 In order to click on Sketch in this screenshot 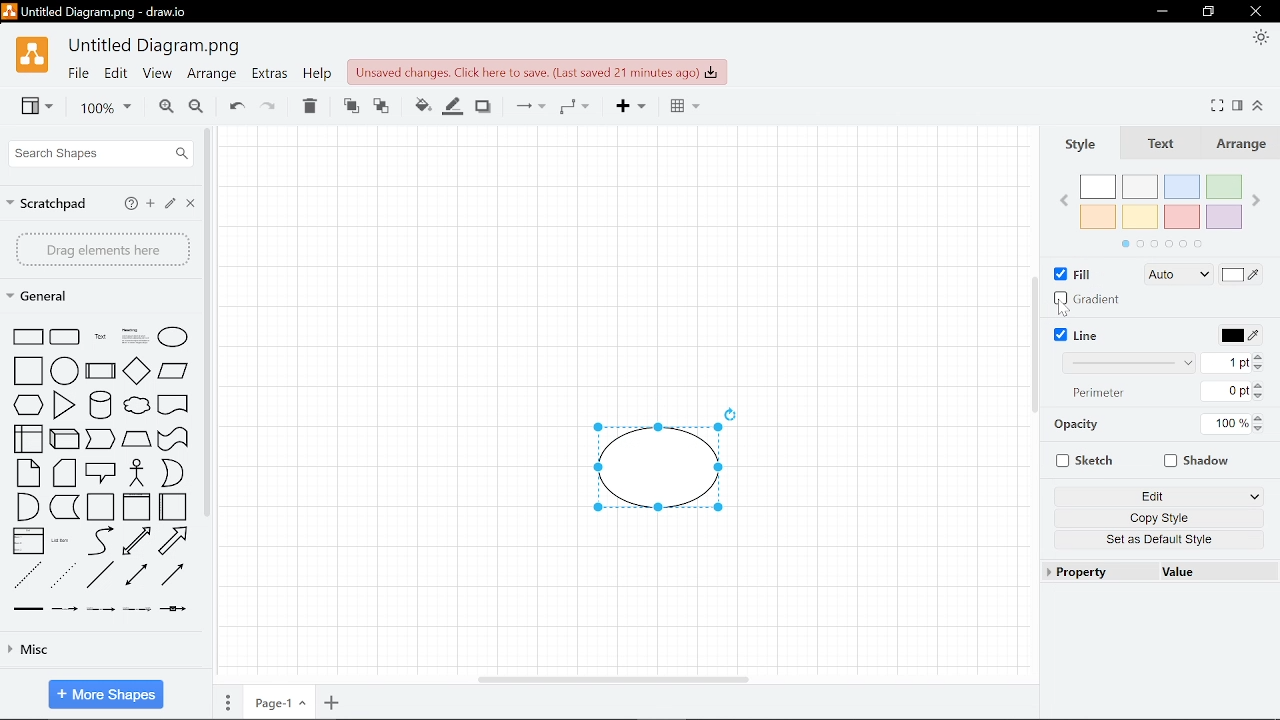, I will do `click(1085, 461)`.